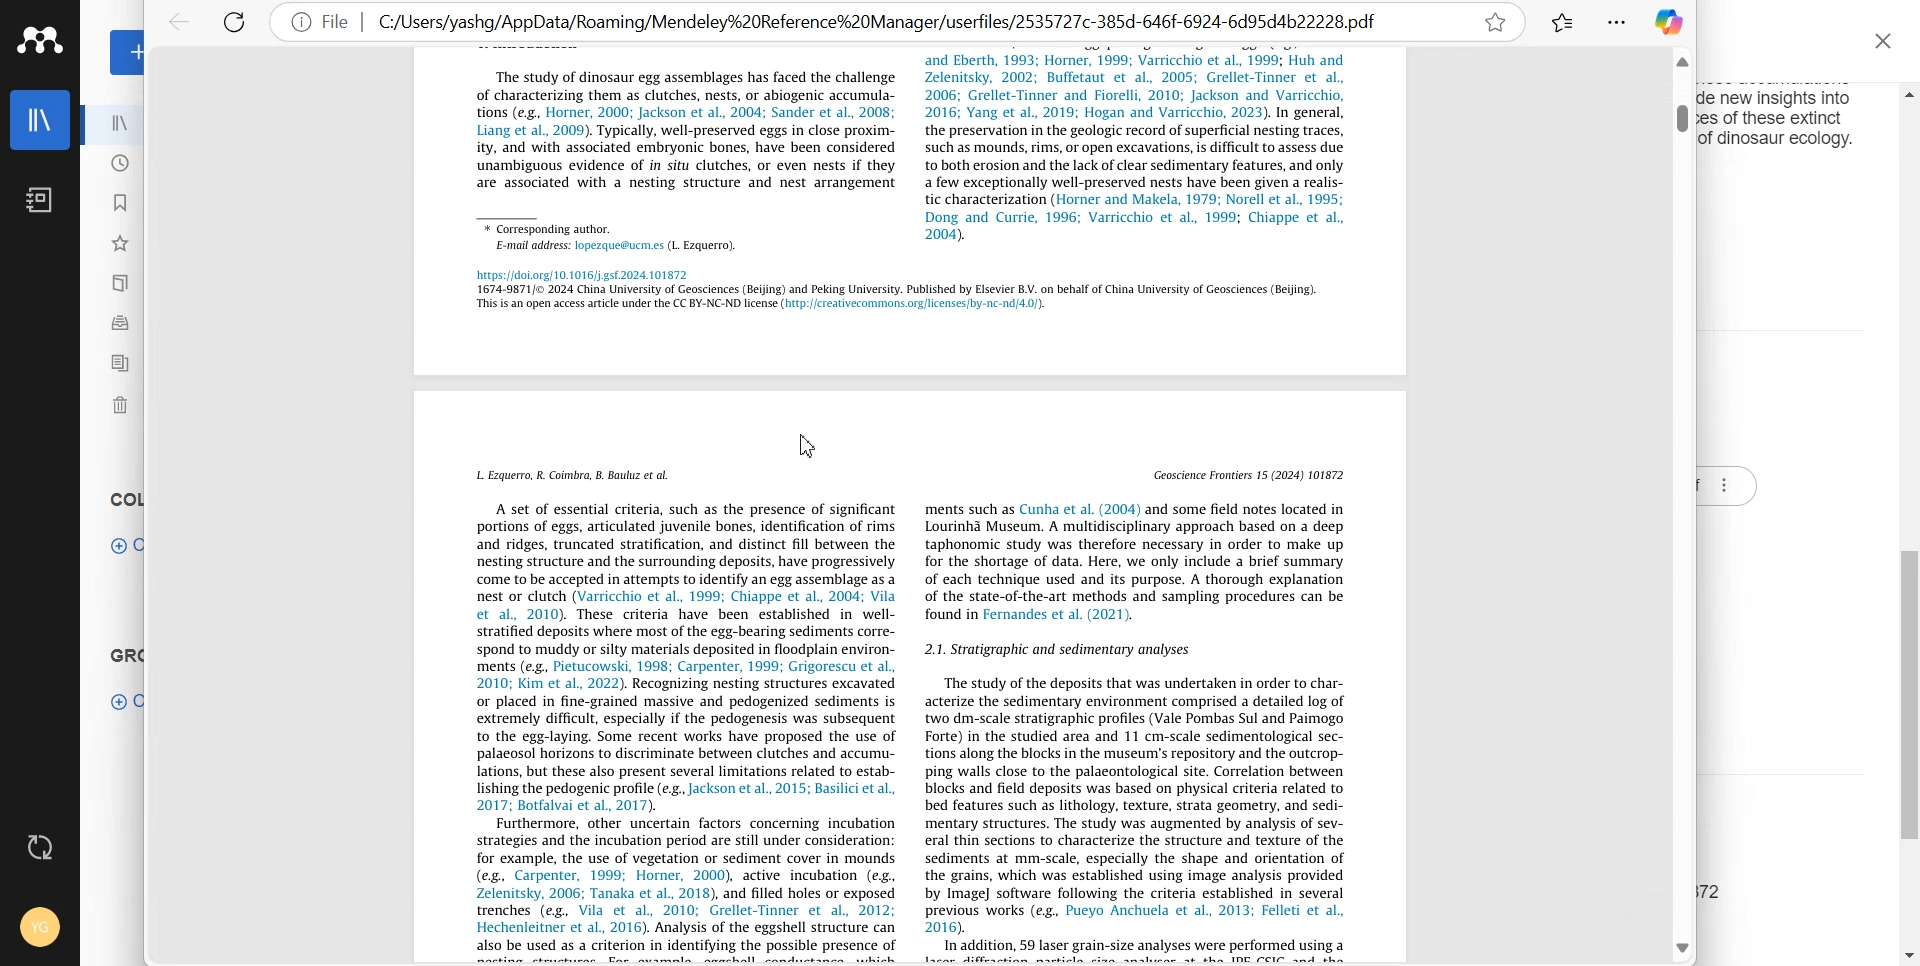 The height and width of the screenshot is (966, 1920). I want to click on Vertical scroll bar, so click(1679, 119).